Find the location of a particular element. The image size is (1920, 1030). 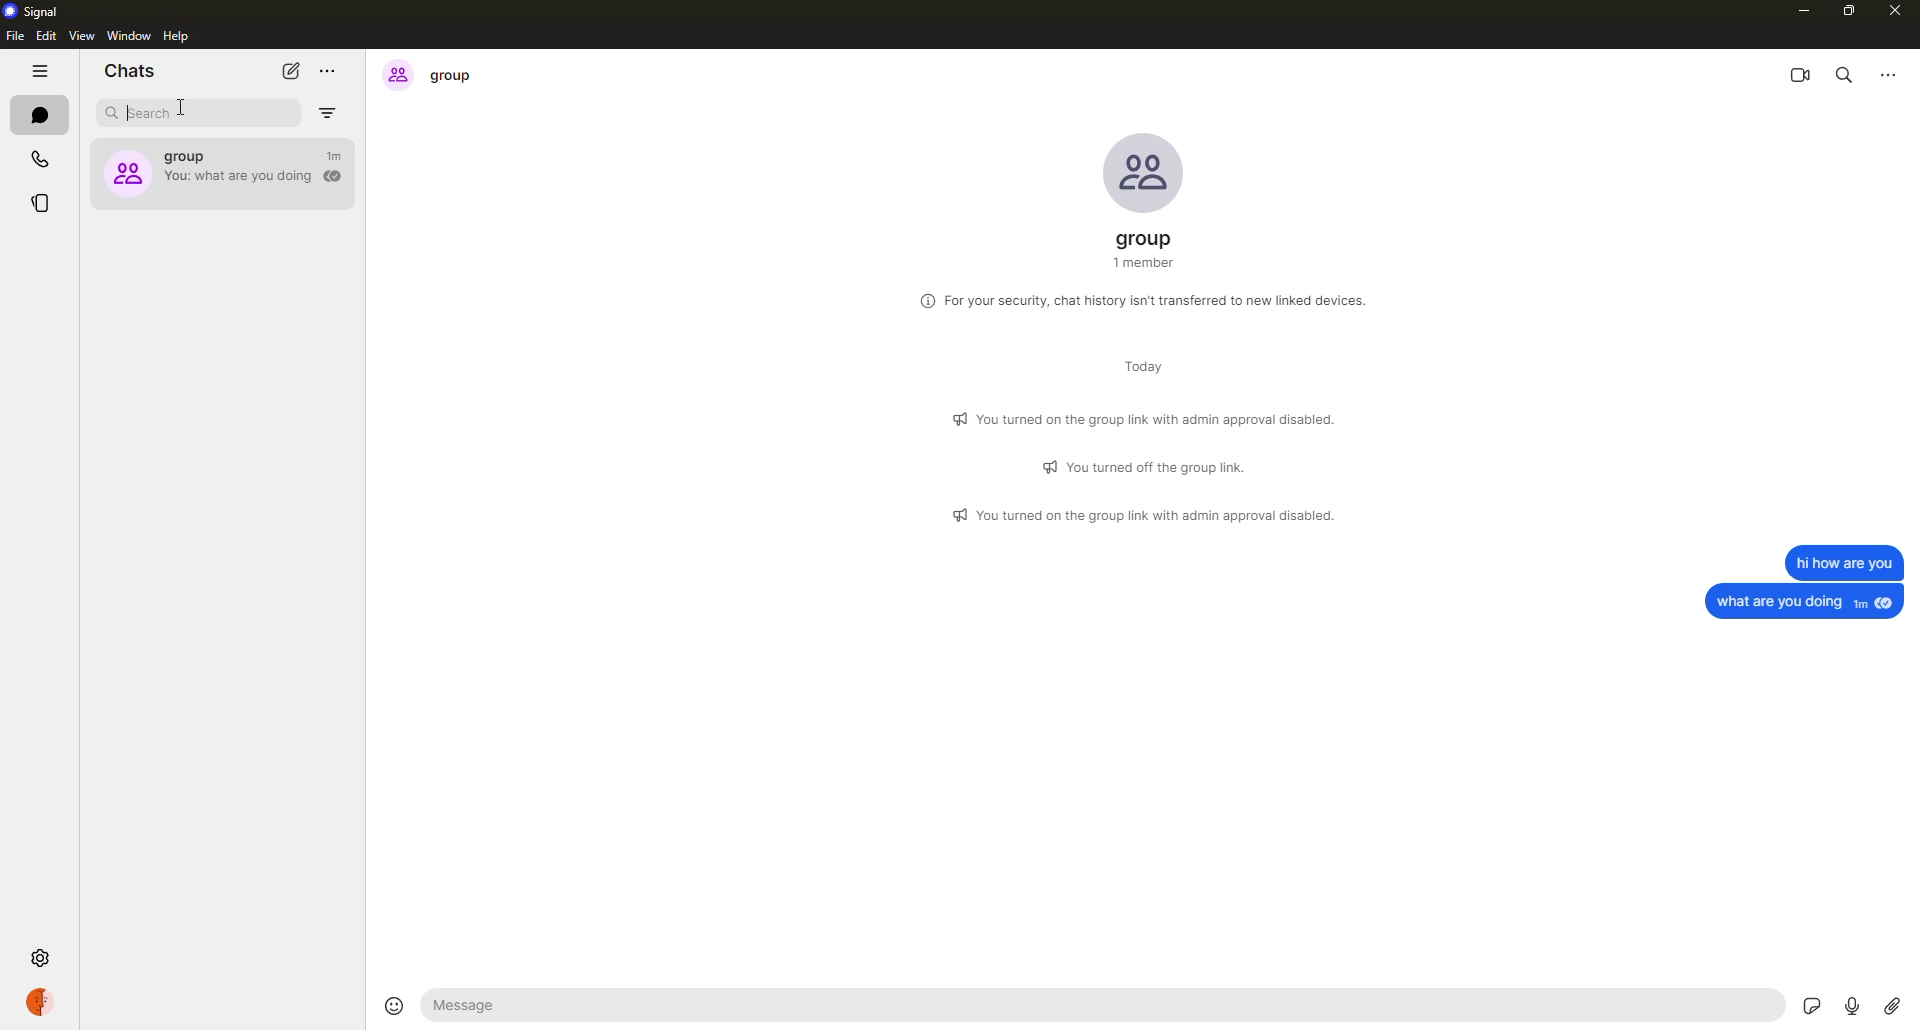

group is located at coordinates (224, 169).